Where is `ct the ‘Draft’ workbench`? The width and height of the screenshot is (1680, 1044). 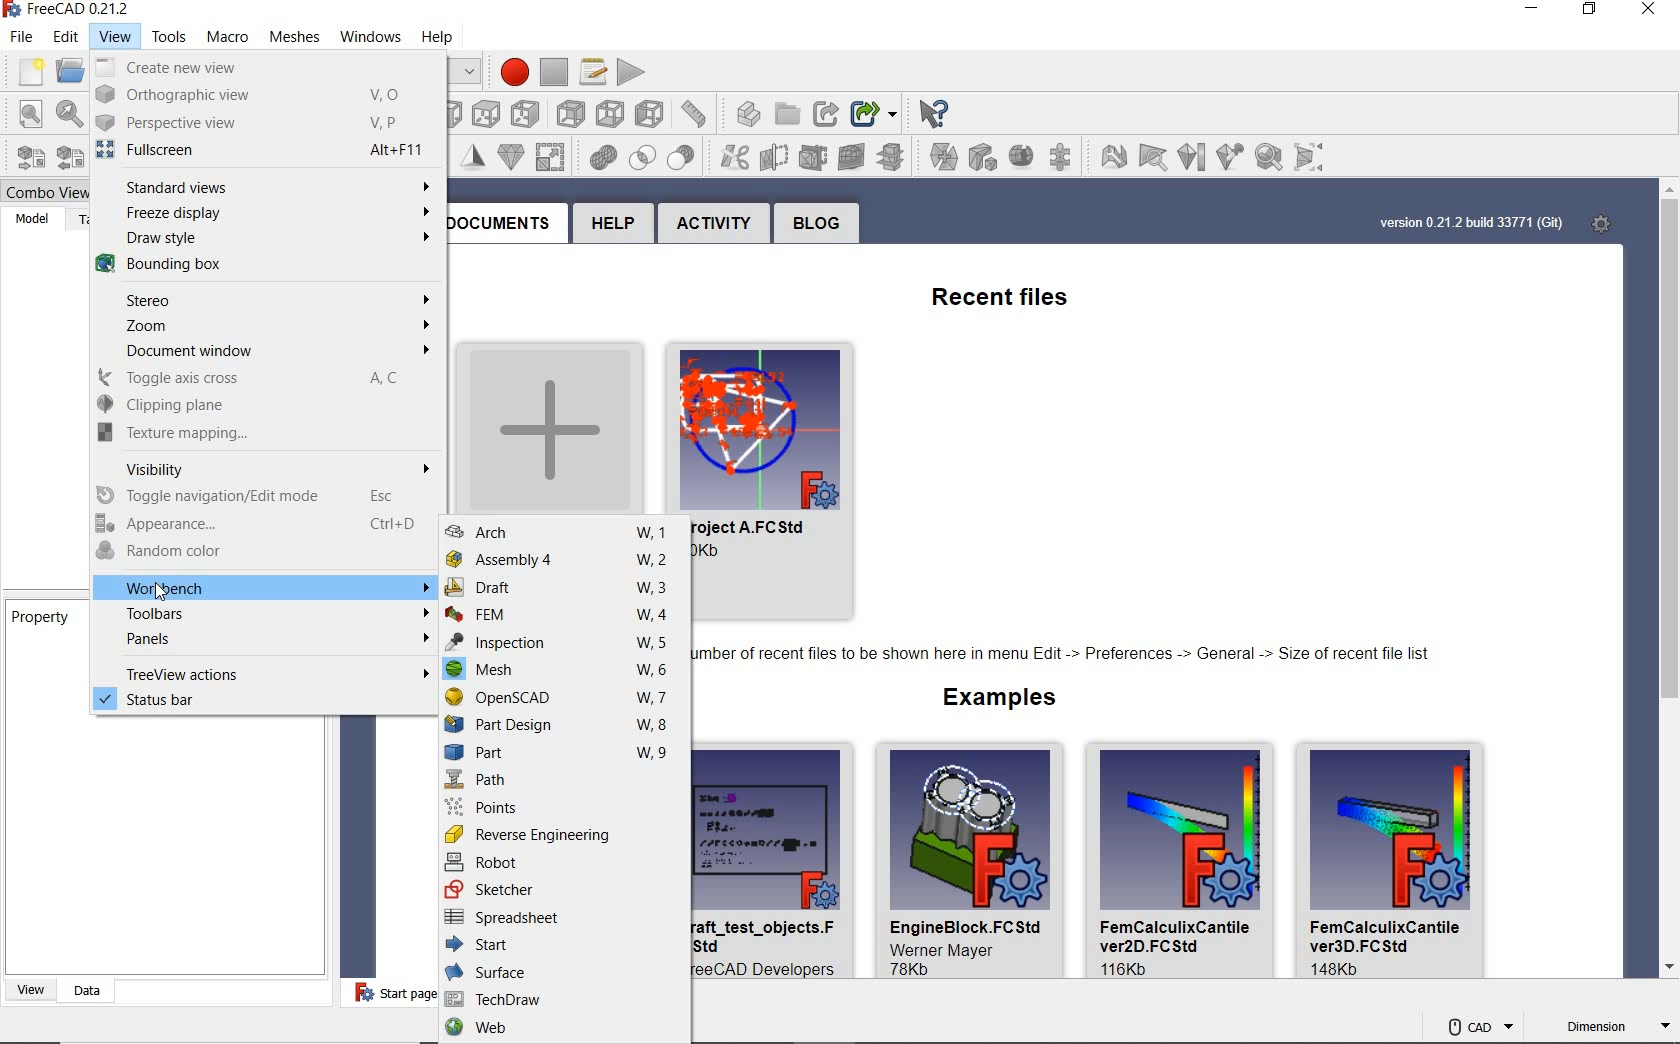 ct the ‘Draft’ workbench is located at coordinates (111, 1028).